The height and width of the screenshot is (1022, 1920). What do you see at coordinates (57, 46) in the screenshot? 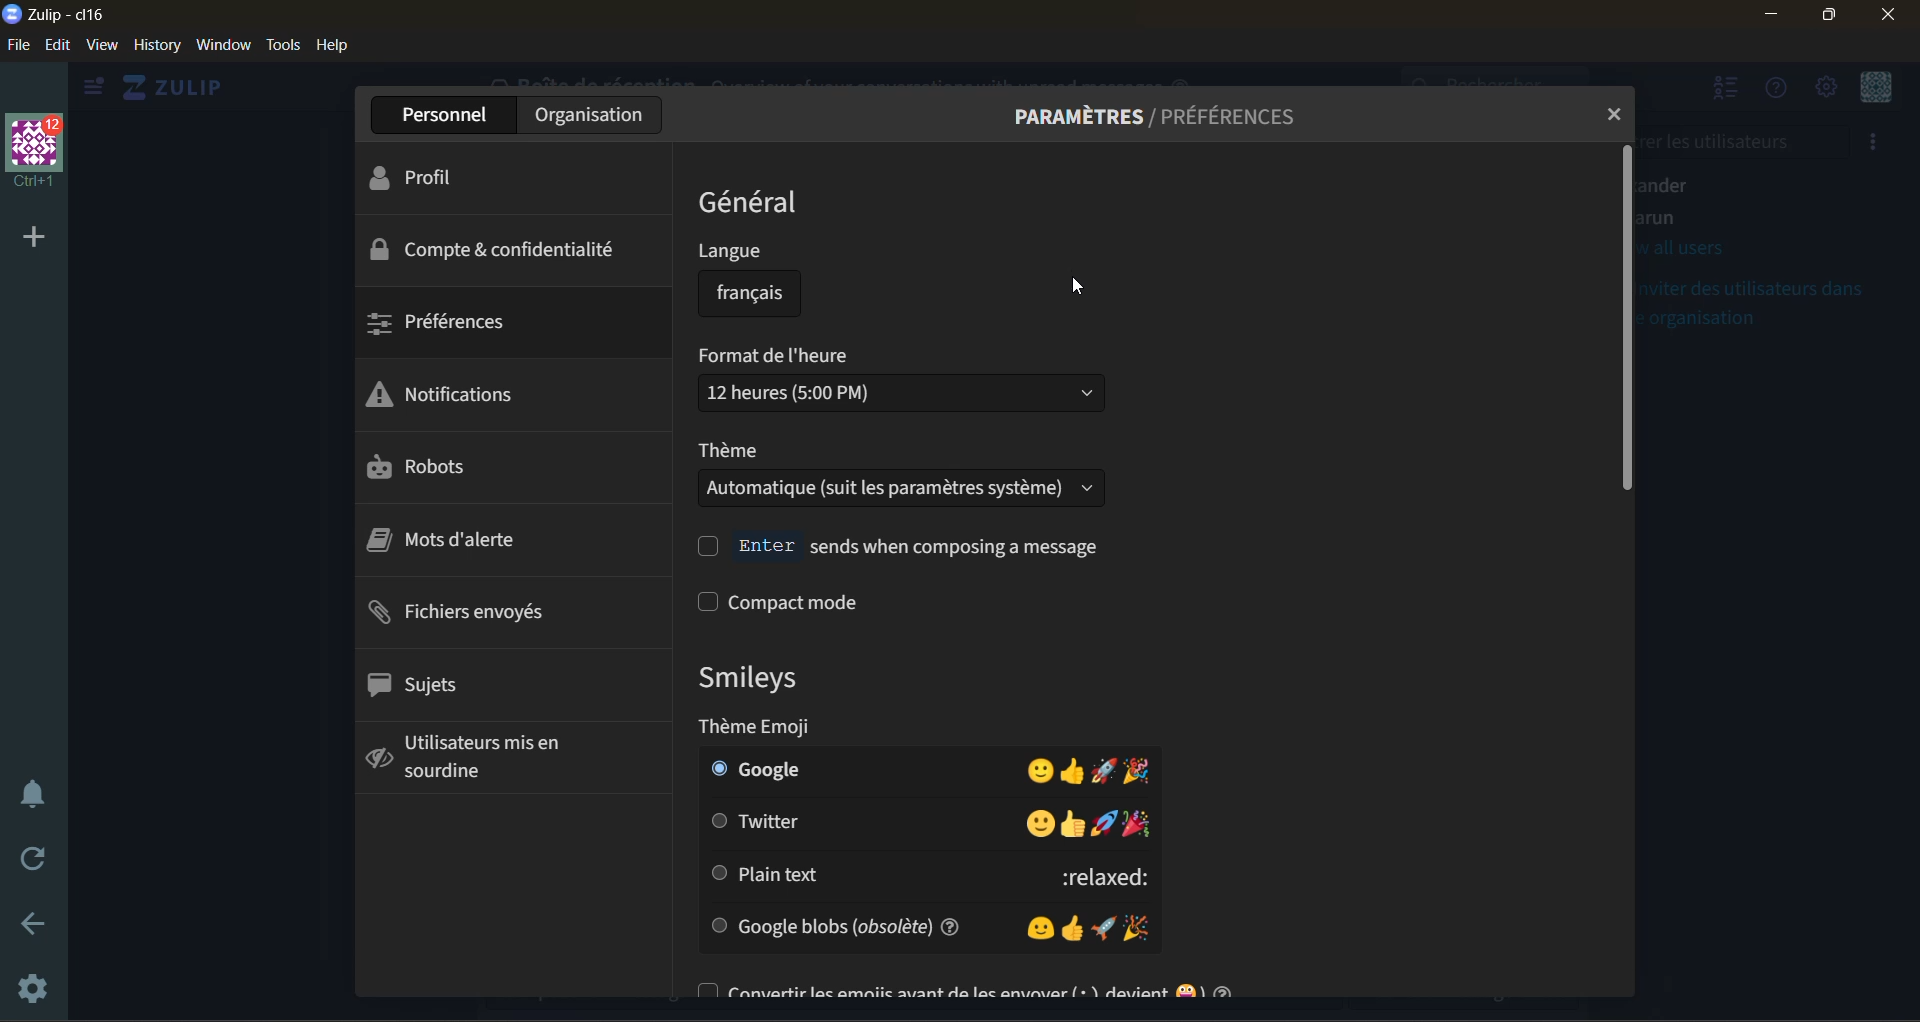
I see `edit` at bounding box center [57, 46].